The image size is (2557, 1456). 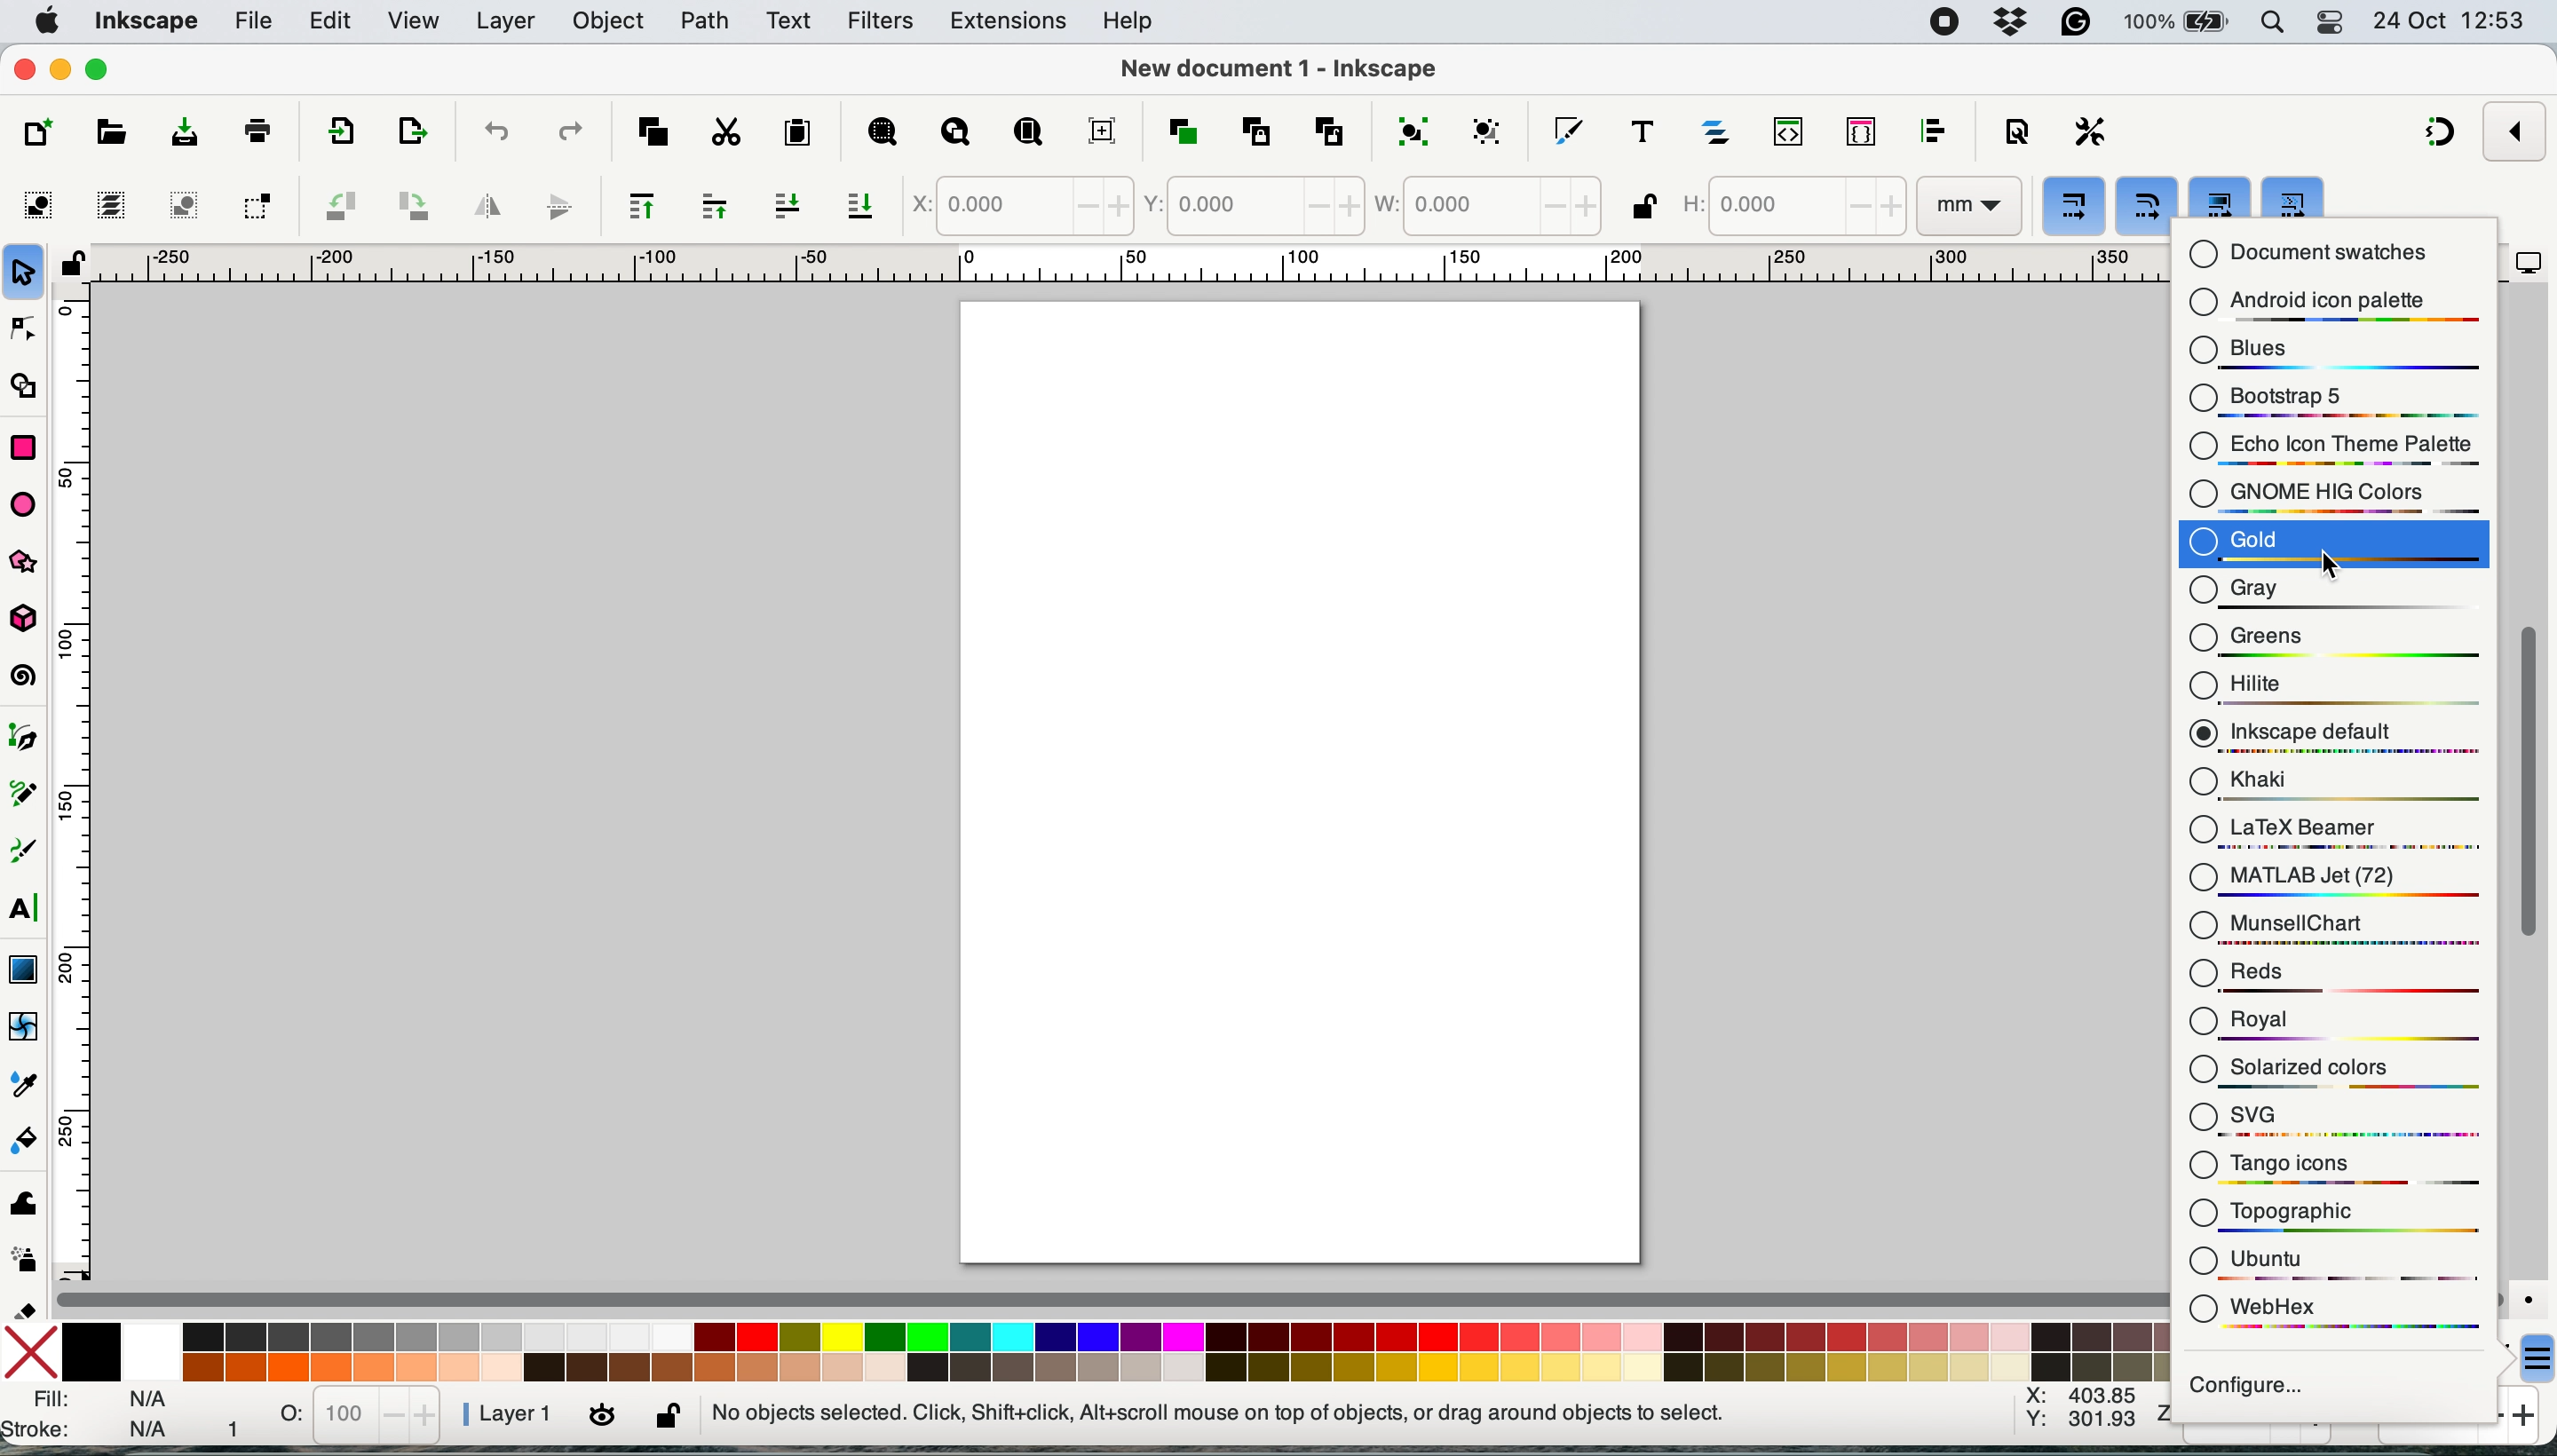 I want to click on stats, so click(x=362, y=1416).